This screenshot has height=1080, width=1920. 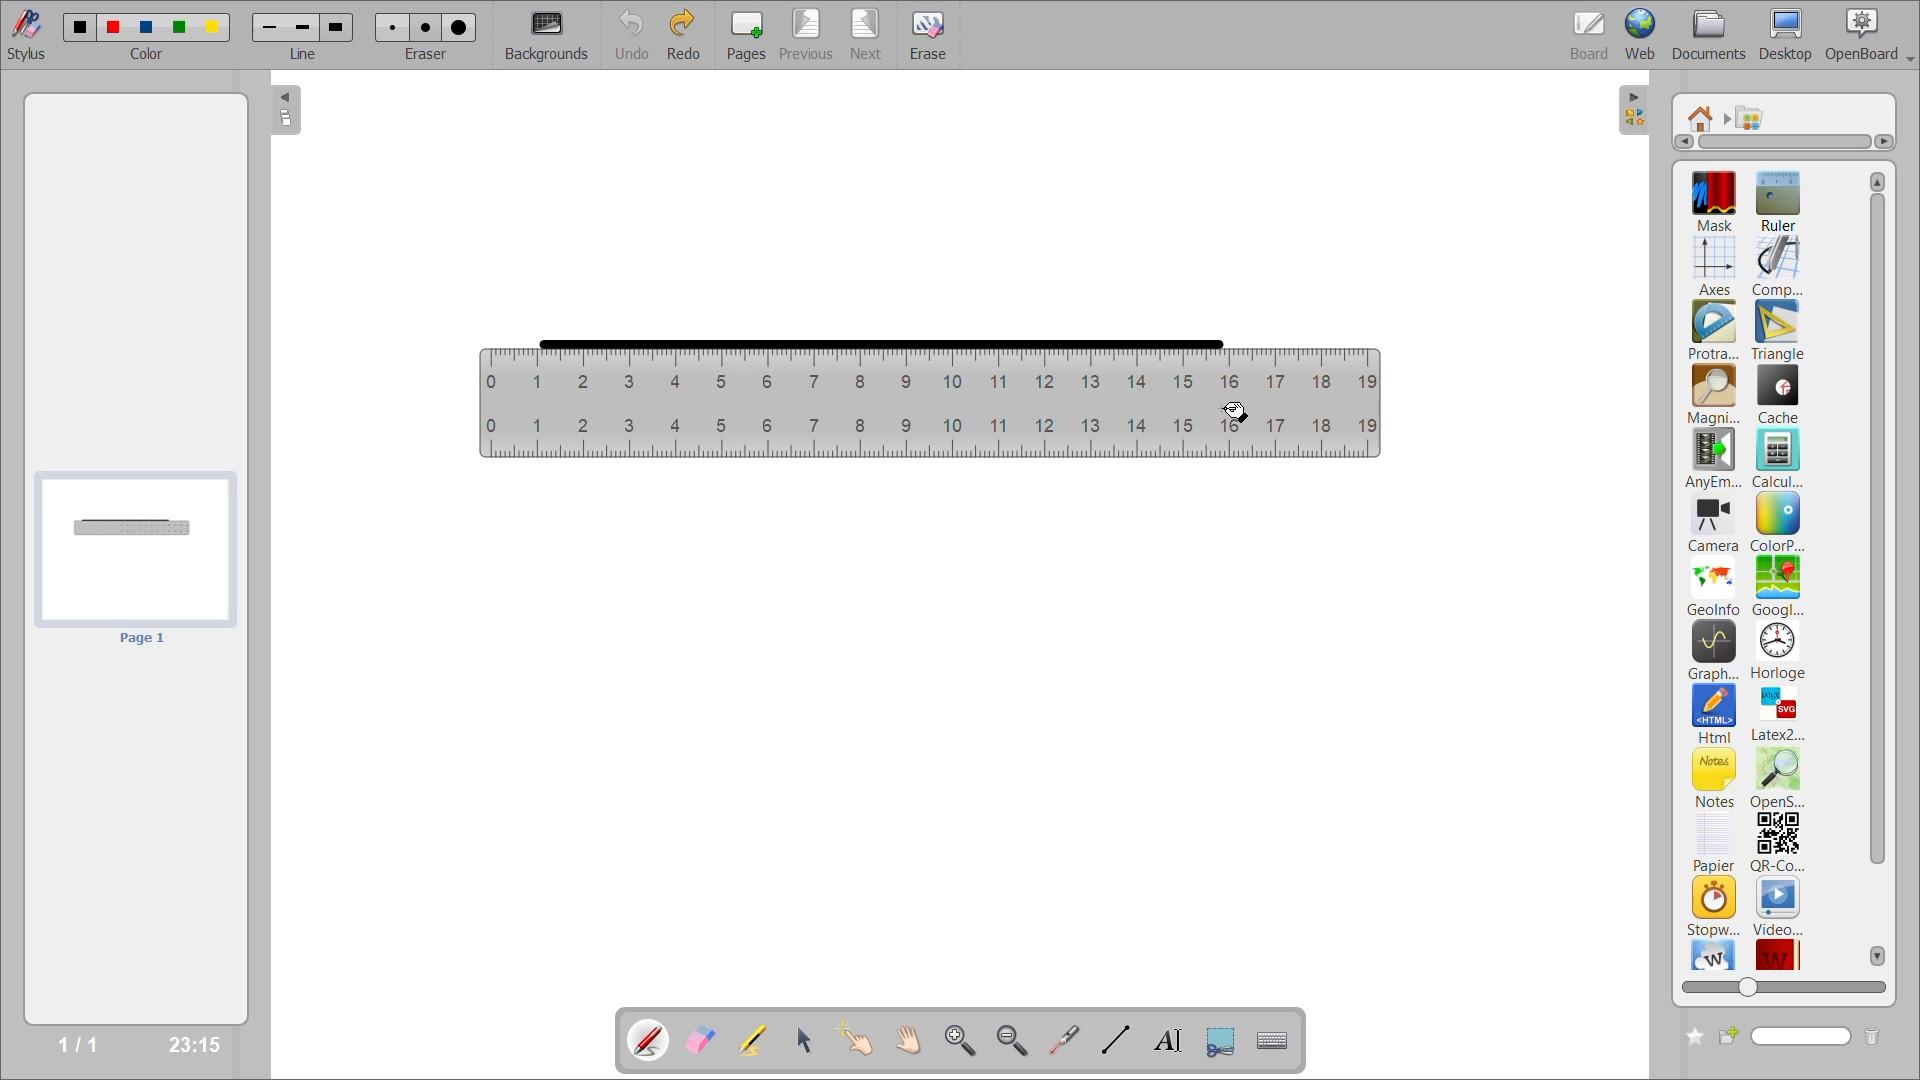 I want to click on documents, so click(x=1711, y=36).